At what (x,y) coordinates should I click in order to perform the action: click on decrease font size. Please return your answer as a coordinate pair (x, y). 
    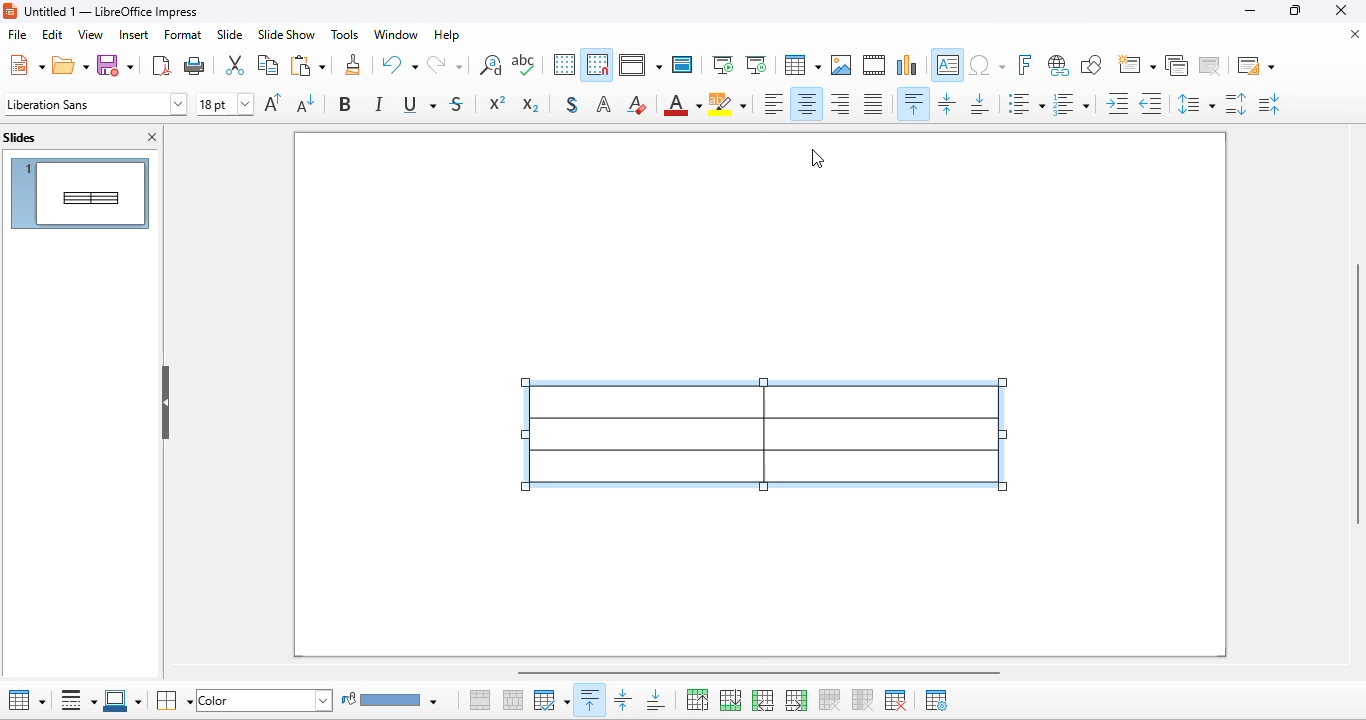
    Looking at the image, I should click on (306, 103).